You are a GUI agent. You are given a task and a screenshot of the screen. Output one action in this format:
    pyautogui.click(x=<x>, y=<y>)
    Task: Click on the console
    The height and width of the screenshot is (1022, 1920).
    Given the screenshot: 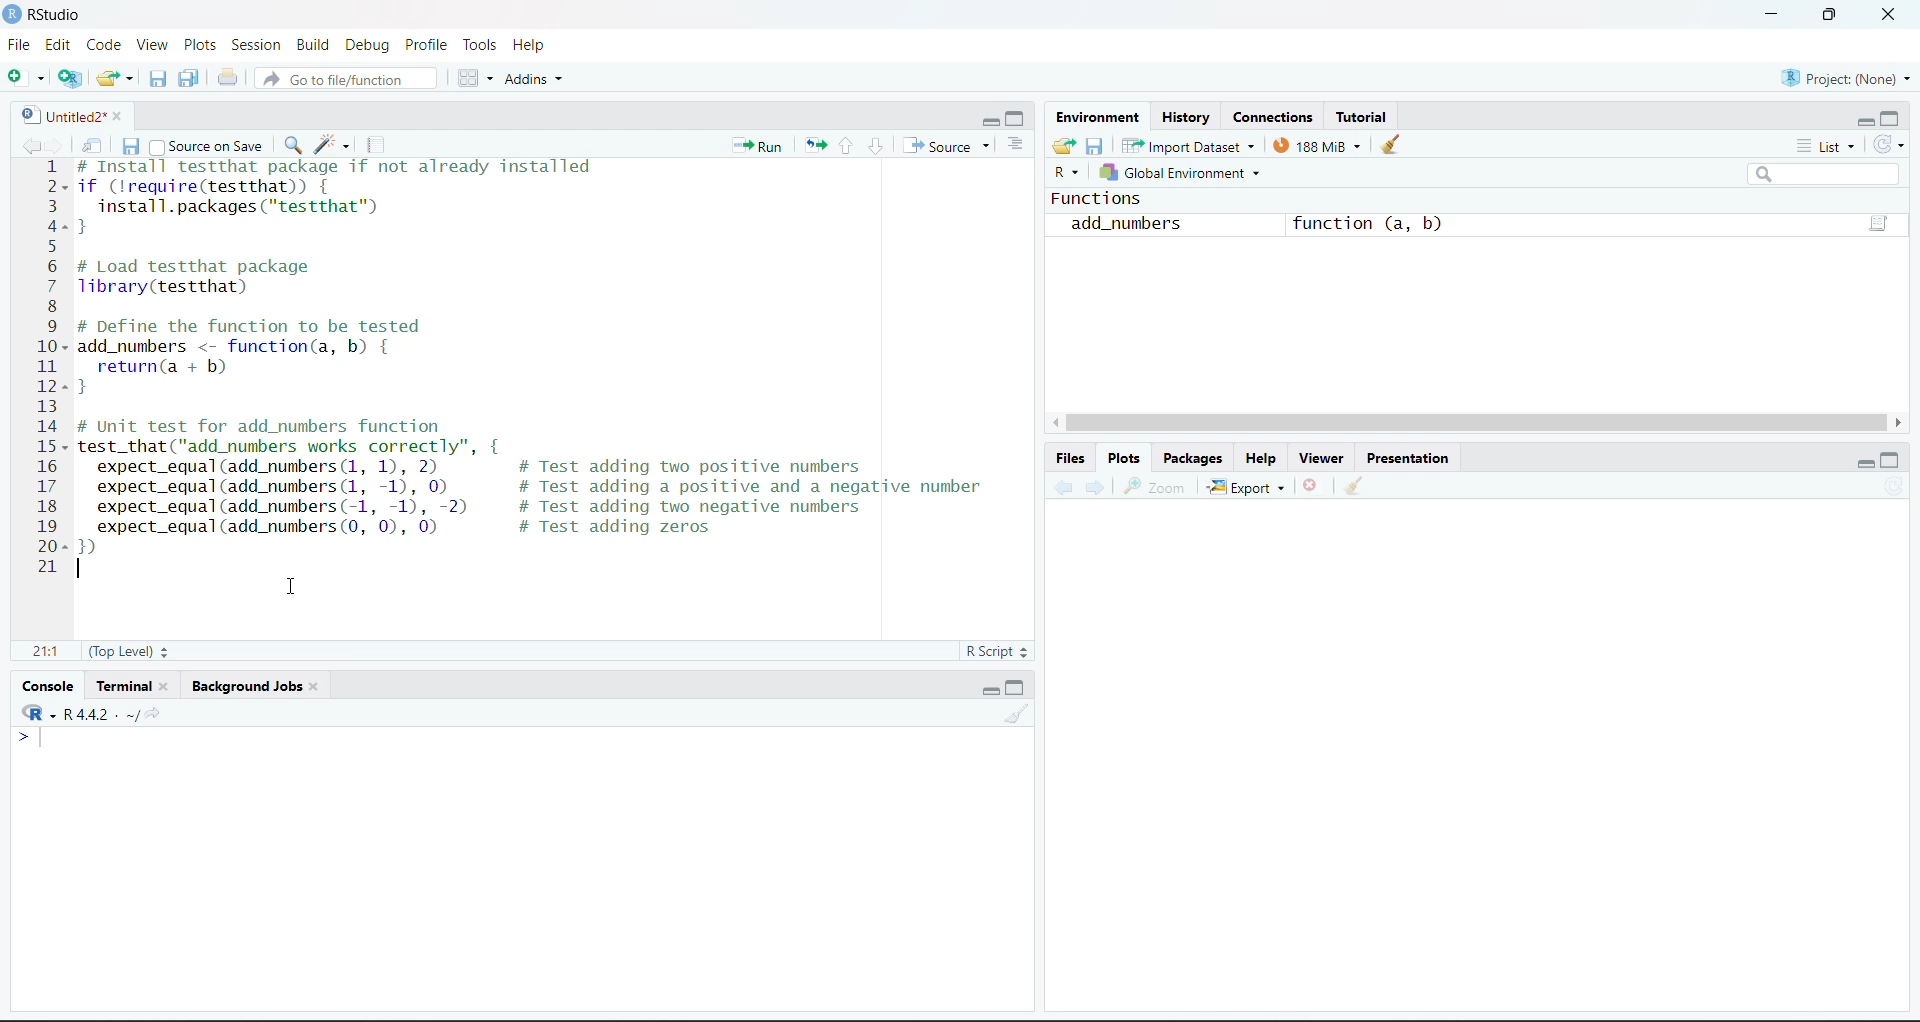 What is the action you would take?
    pyautogui.click(x=48, y=686)
    